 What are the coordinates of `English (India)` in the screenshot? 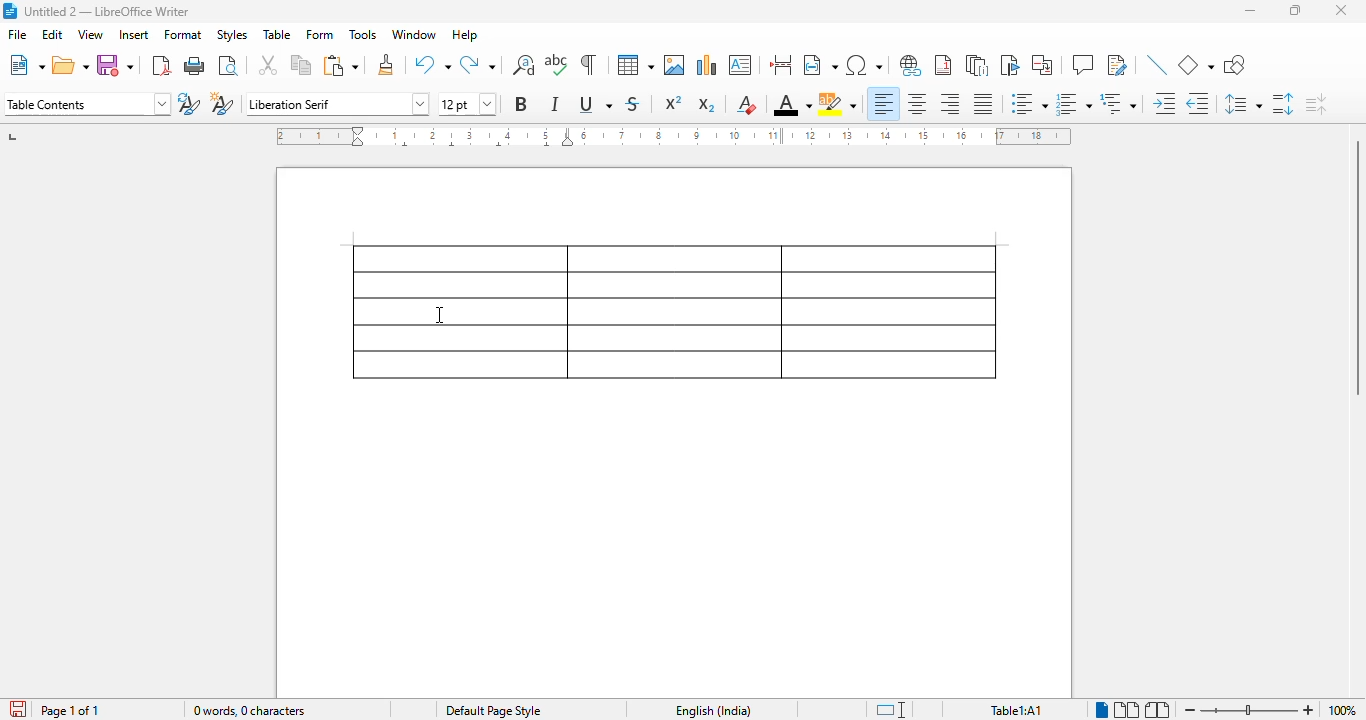 It's located at (714, 710).